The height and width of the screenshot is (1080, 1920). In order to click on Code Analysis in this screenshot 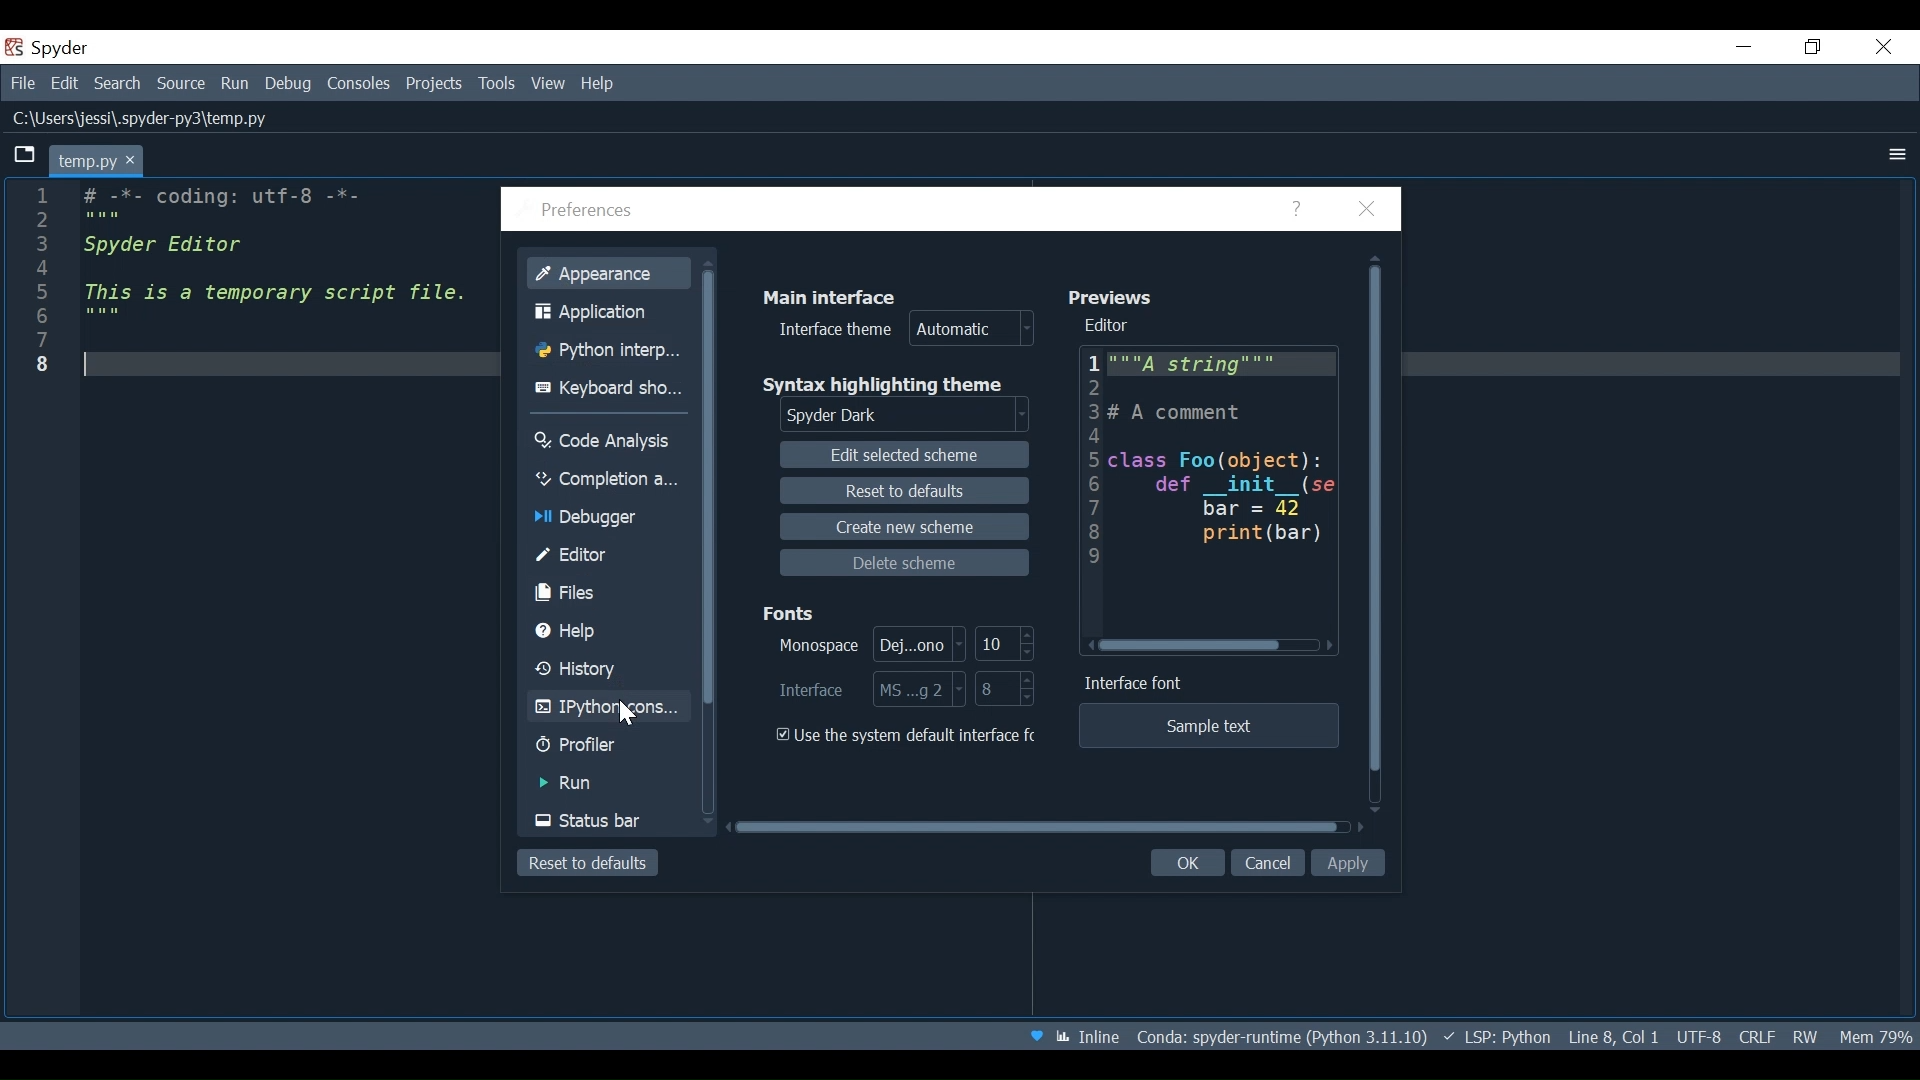, I will do `click(605, 441)`.